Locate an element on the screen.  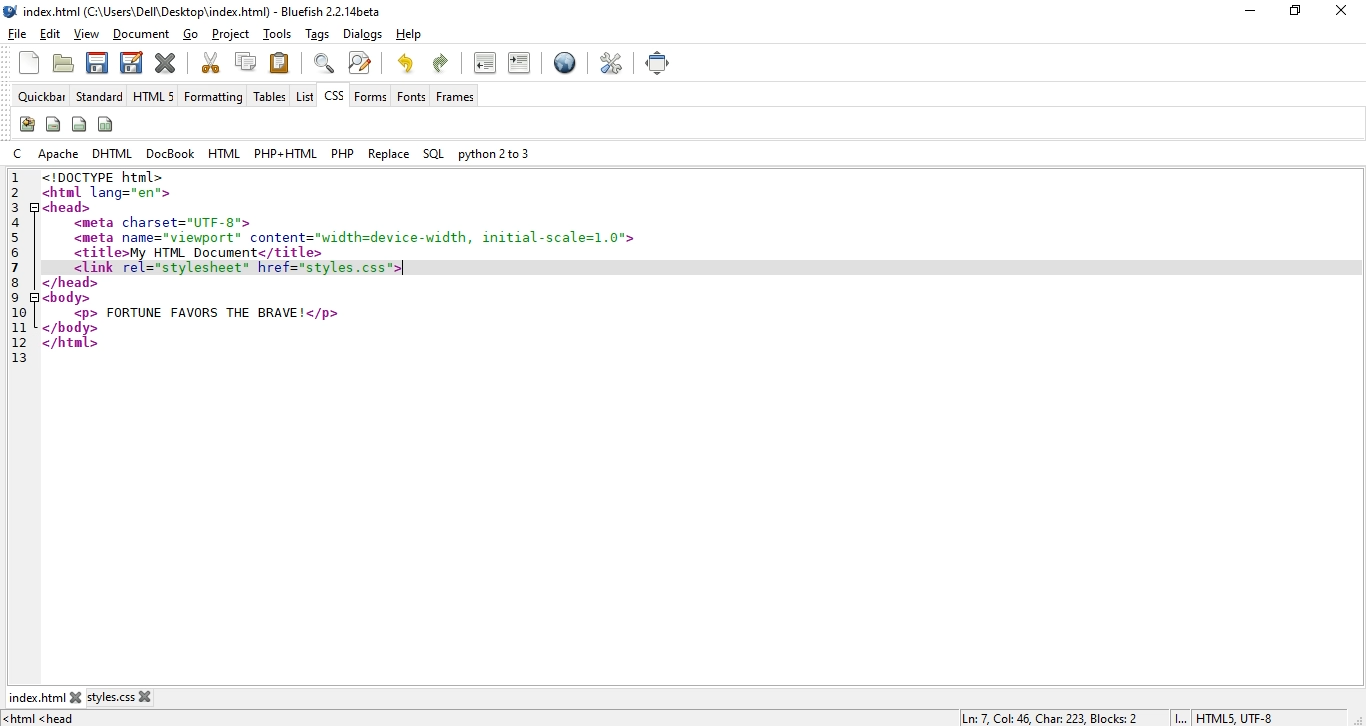
tools is located at coordinates (280, 35).